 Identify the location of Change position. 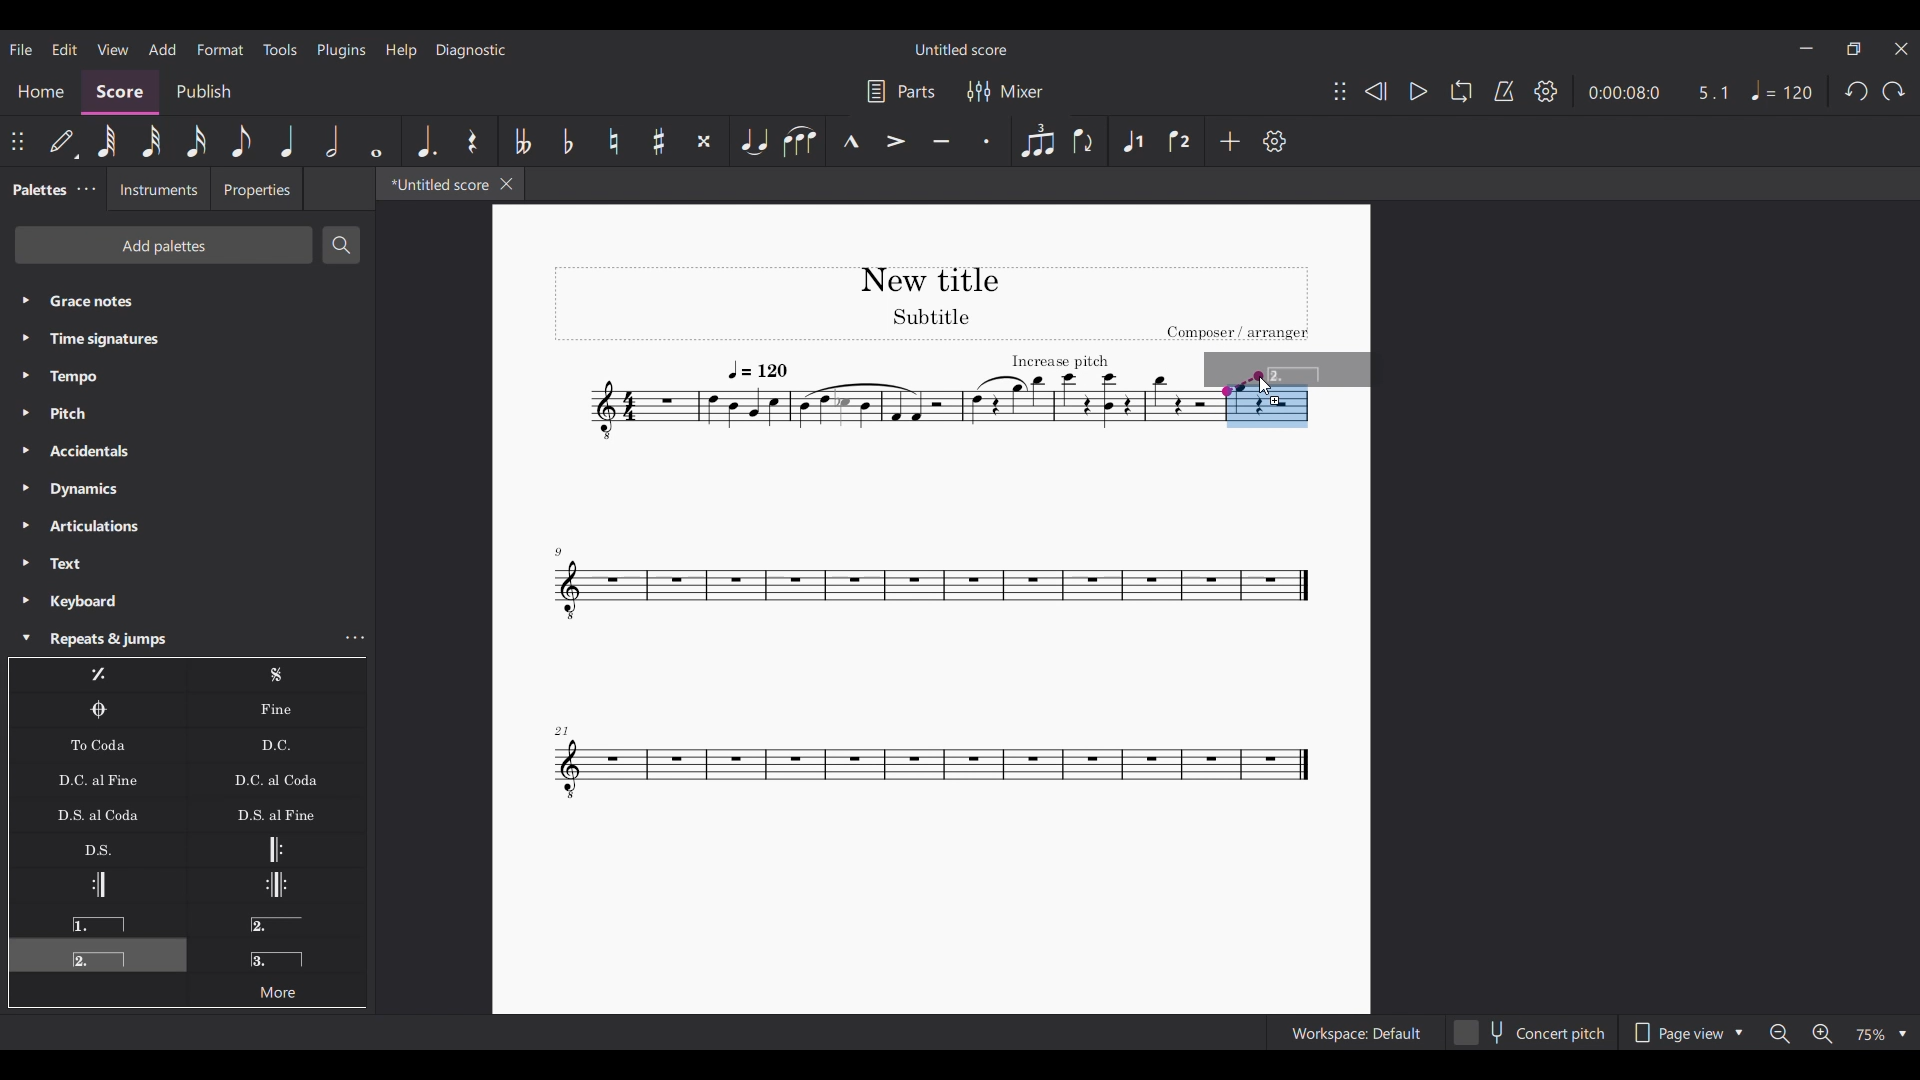
(1340, 91).